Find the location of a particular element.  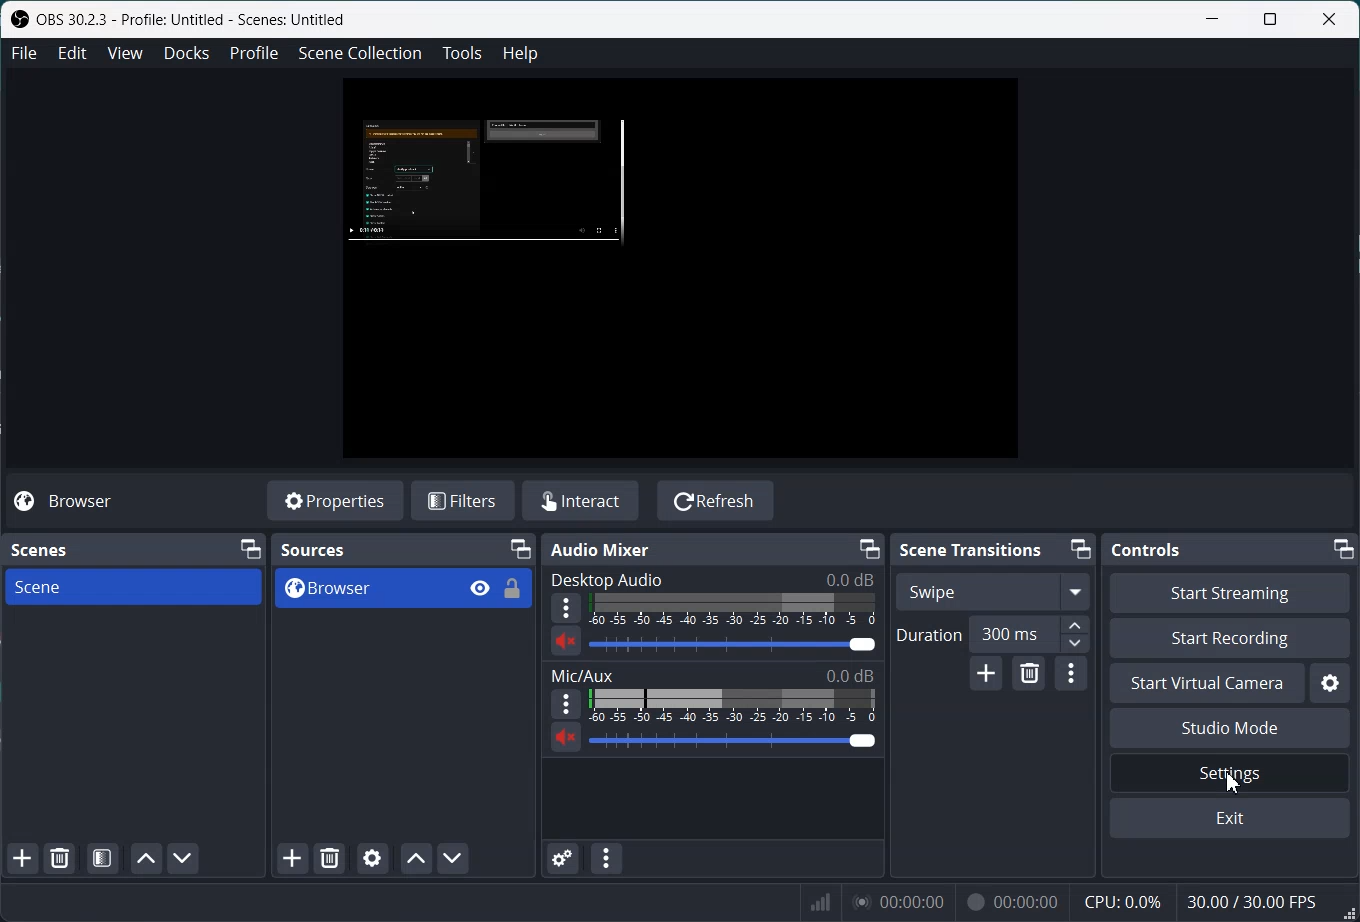

Refresh is located at coordinates (716, 500).